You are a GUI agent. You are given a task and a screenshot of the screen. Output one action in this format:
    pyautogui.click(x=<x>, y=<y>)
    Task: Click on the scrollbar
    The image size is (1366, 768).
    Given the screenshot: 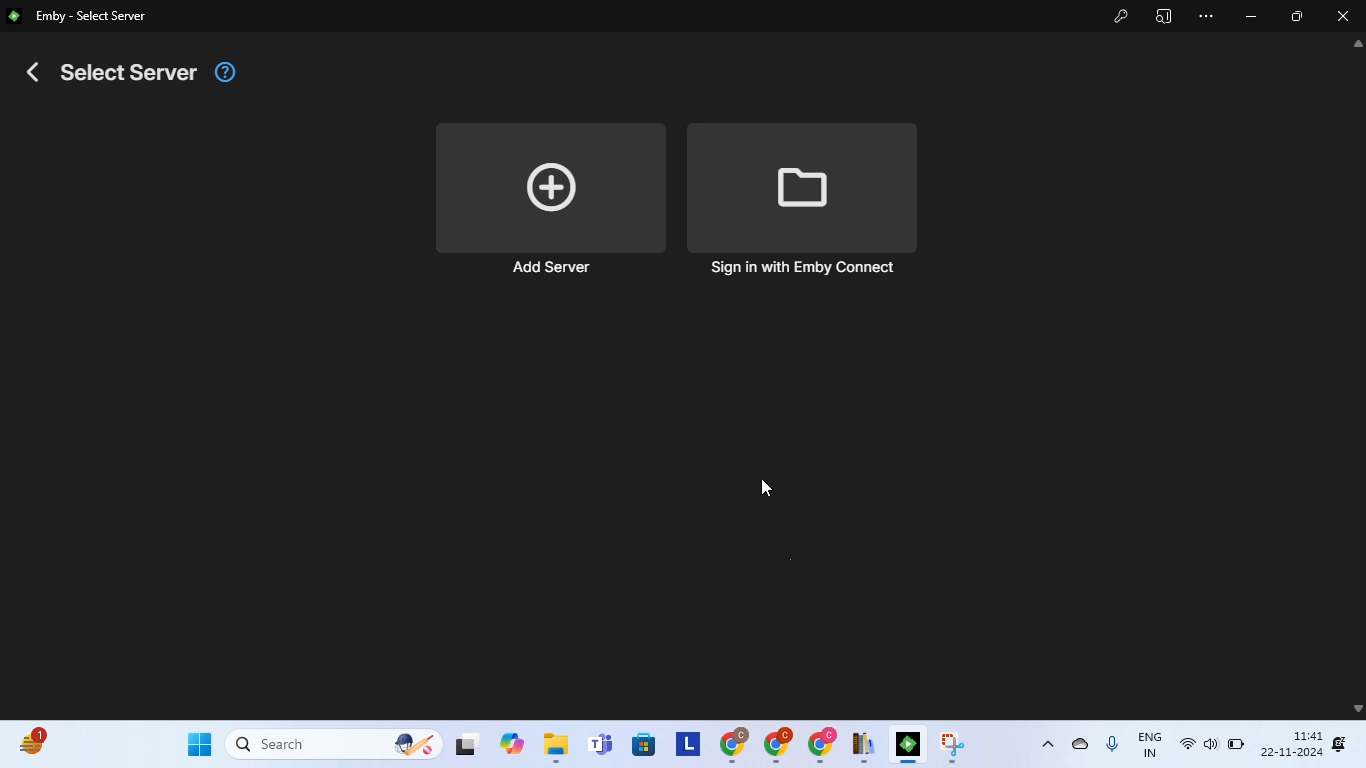 What is the action you would take?
    pyautogui.click(x=1358, y=377)
    